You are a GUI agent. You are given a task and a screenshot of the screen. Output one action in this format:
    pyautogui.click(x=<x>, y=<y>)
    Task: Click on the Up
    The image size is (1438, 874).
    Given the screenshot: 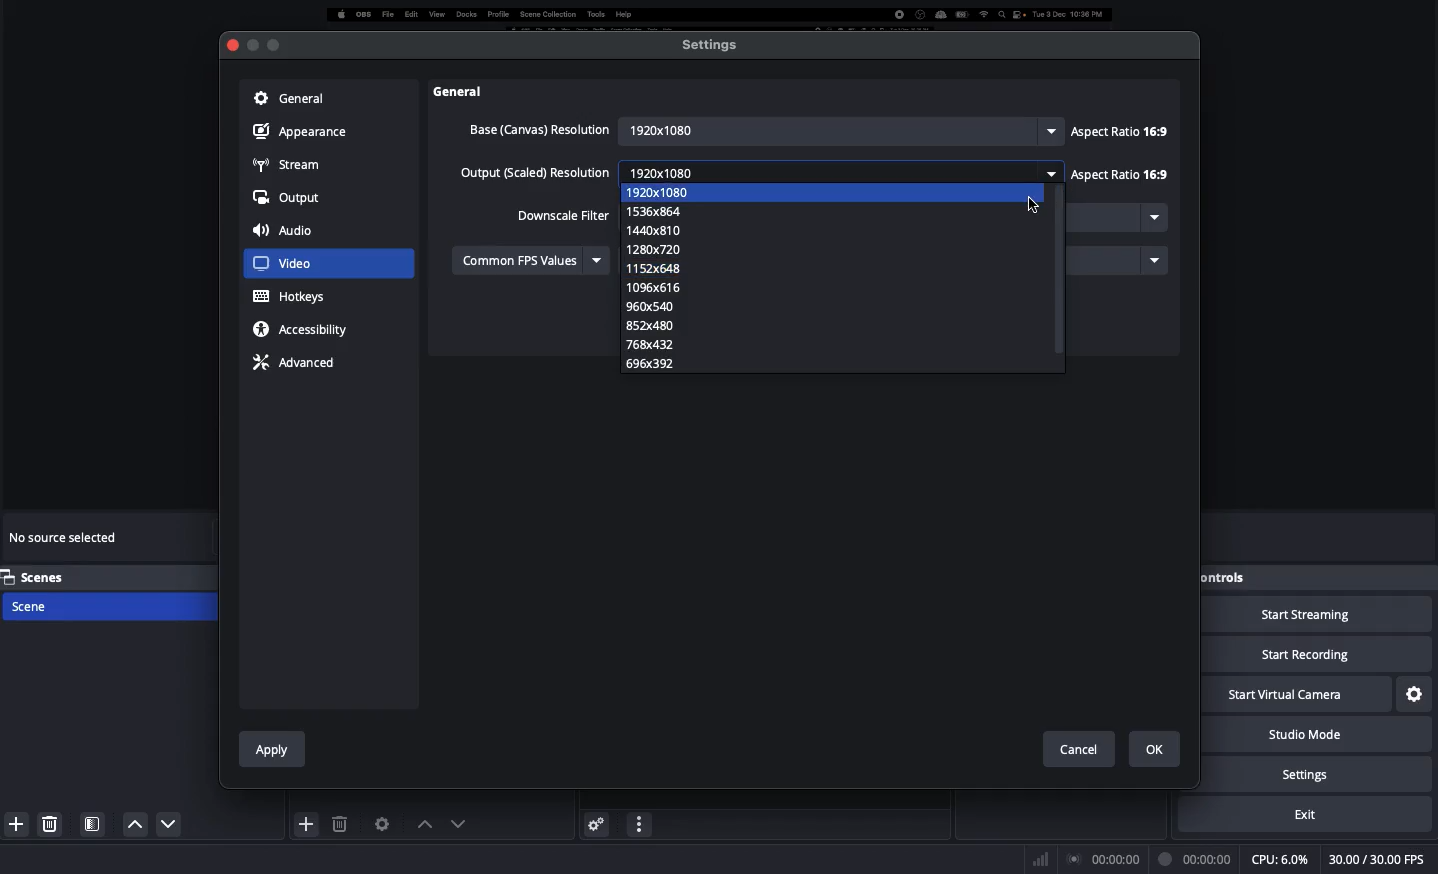 What is the action you would take?
    pyautogui.click(x=163, y=826)
    